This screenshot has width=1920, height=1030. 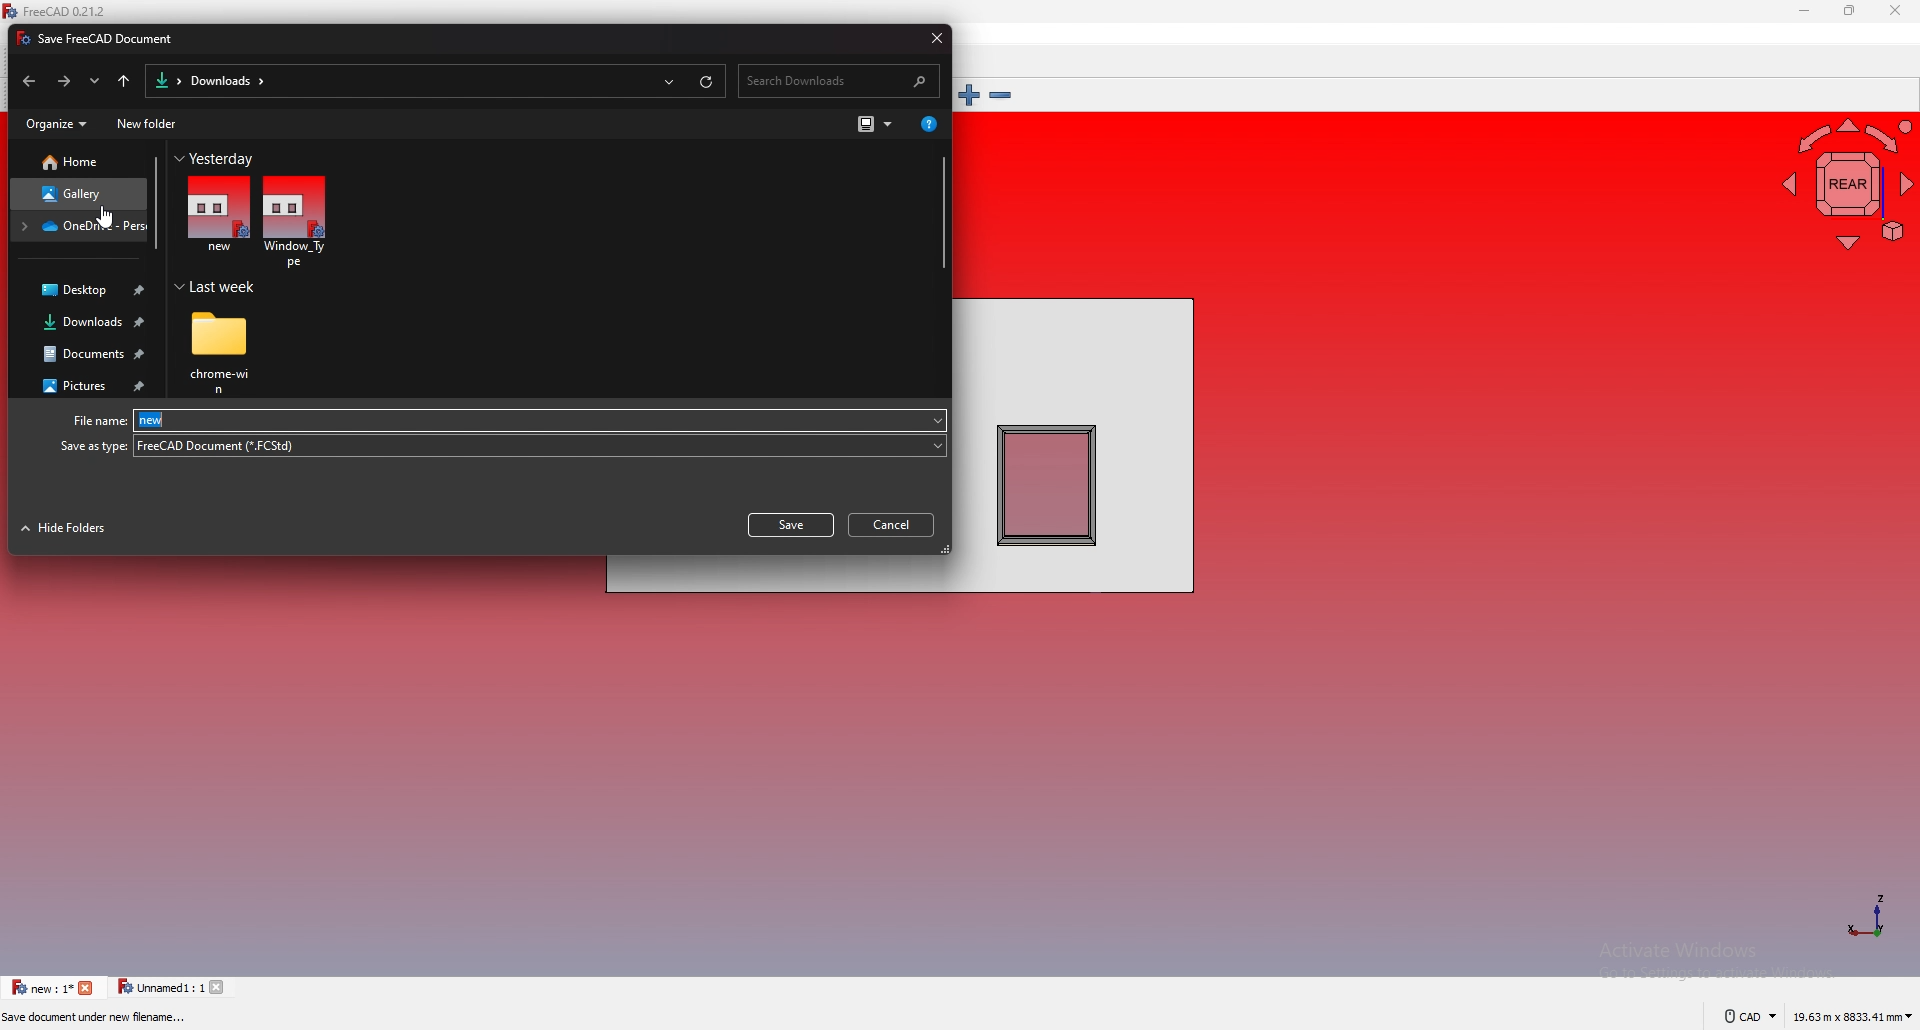 What do you see at coordinates (839, 79) in the screenshot?
I see `search bar` at bounding box center [839, 79].